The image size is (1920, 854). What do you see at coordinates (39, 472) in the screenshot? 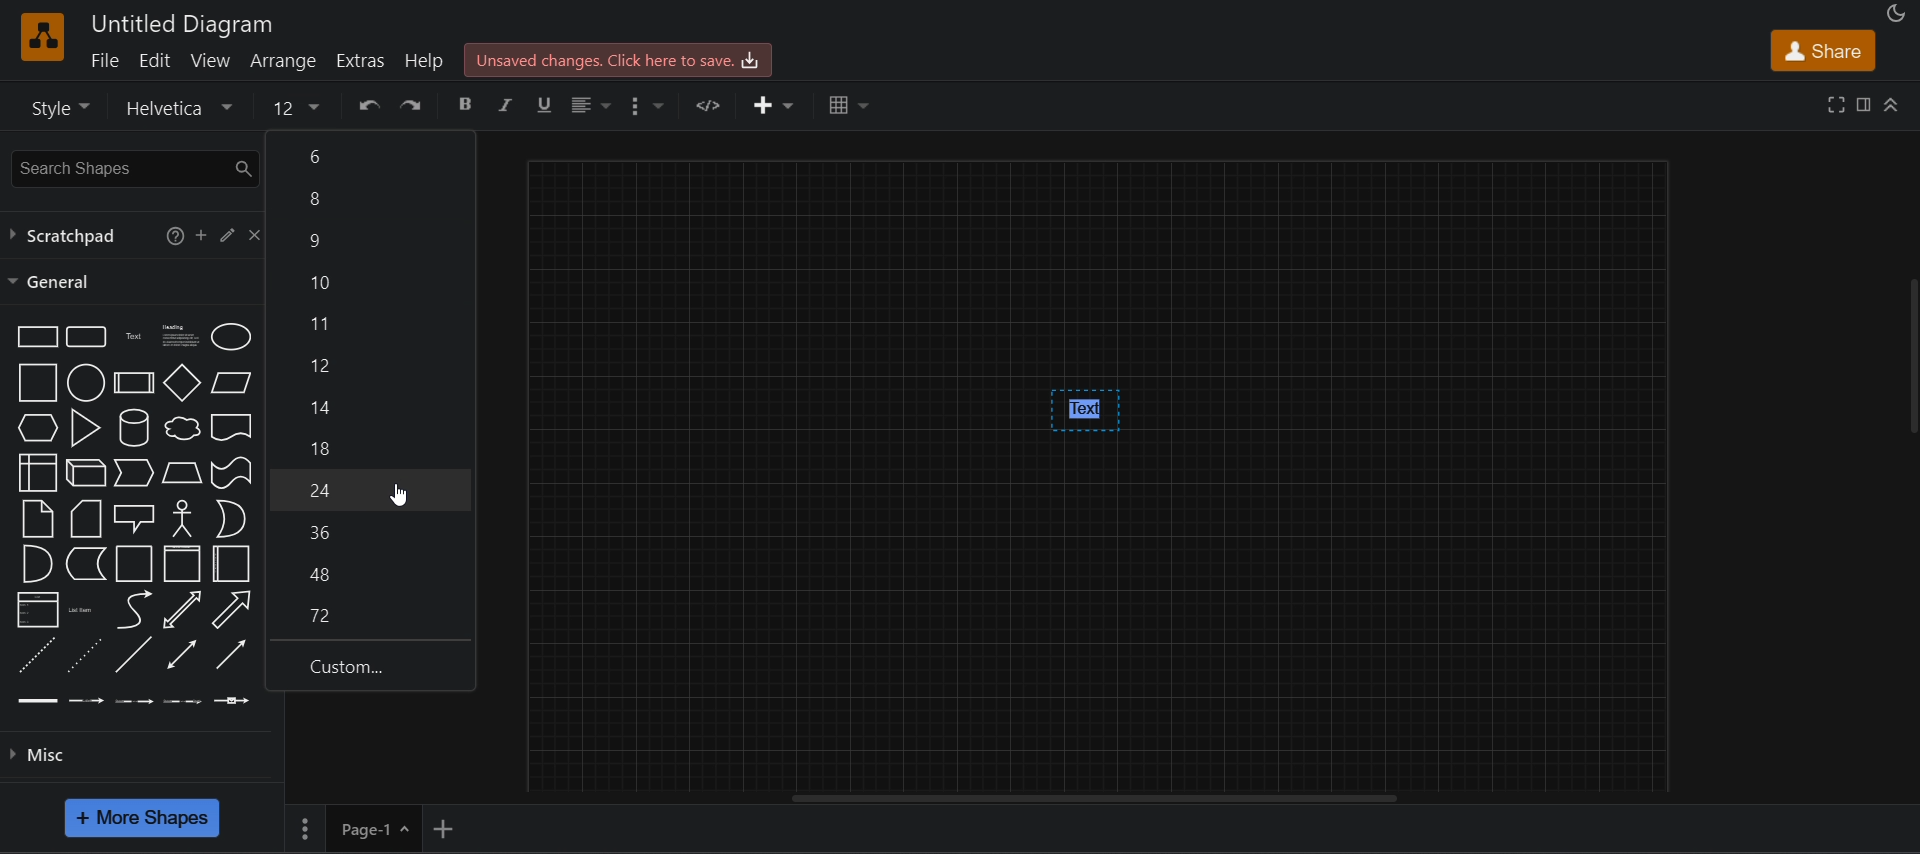
I see `Internal storage` at bounding box center [39, 472].